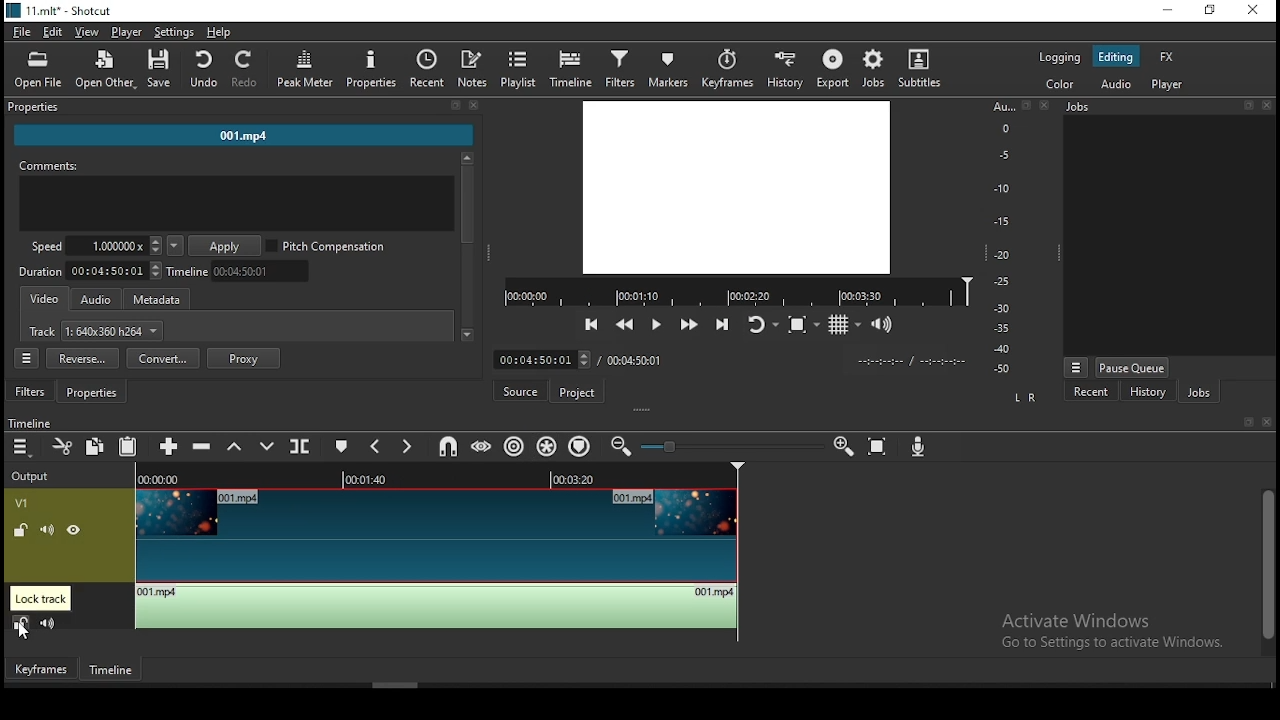  What do you see at coordinates (54, 31) in the screenshot?
I see `edit` at bounding box center [54, 31].